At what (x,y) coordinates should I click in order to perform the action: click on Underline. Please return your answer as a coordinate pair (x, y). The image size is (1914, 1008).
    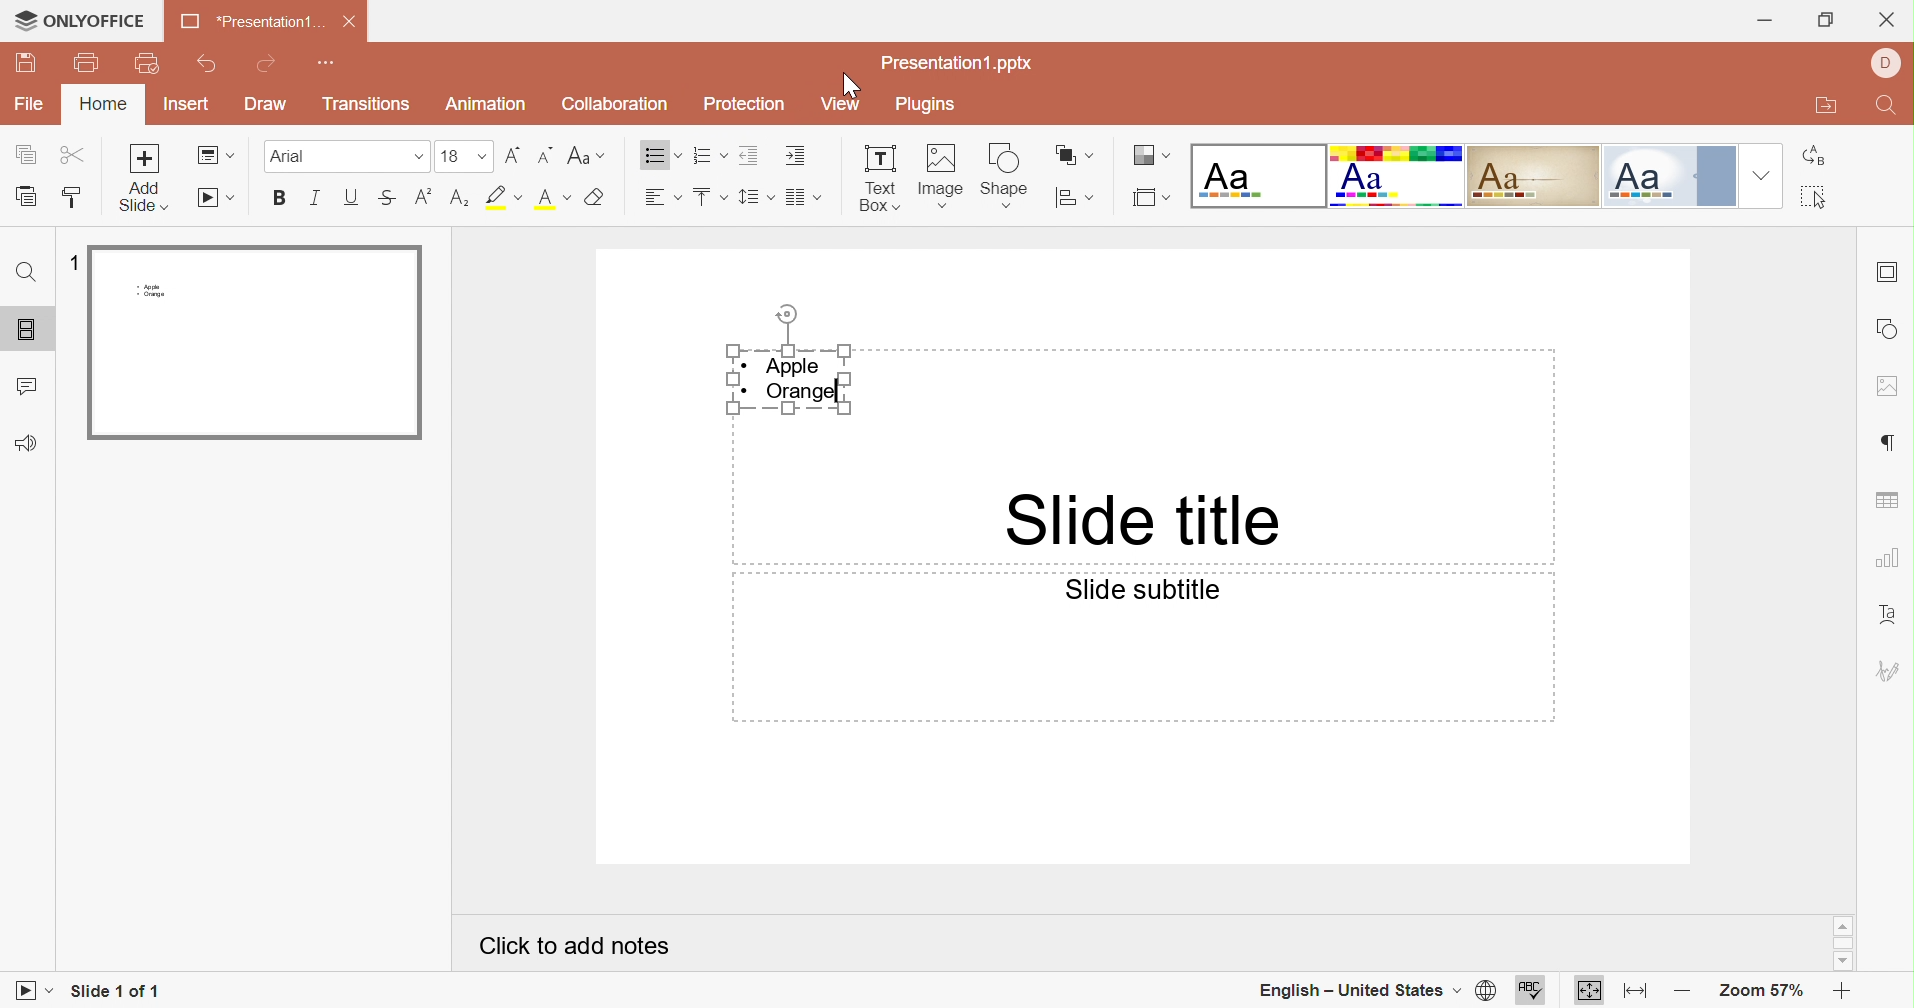
    Looking at the image, I should click on (352, 199).